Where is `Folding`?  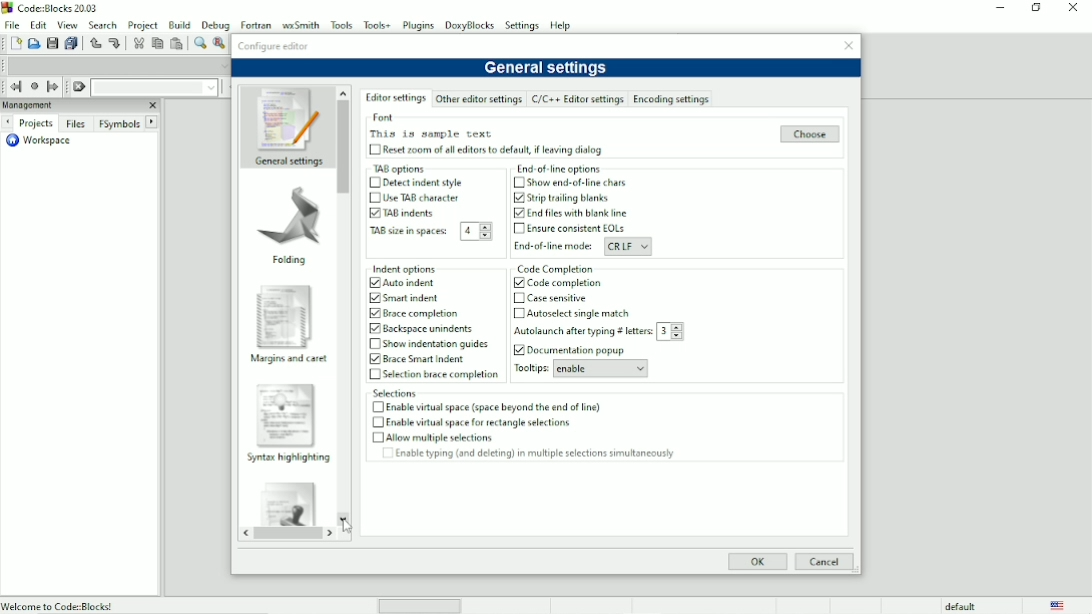 Folding is located at coordinates (290, 260).